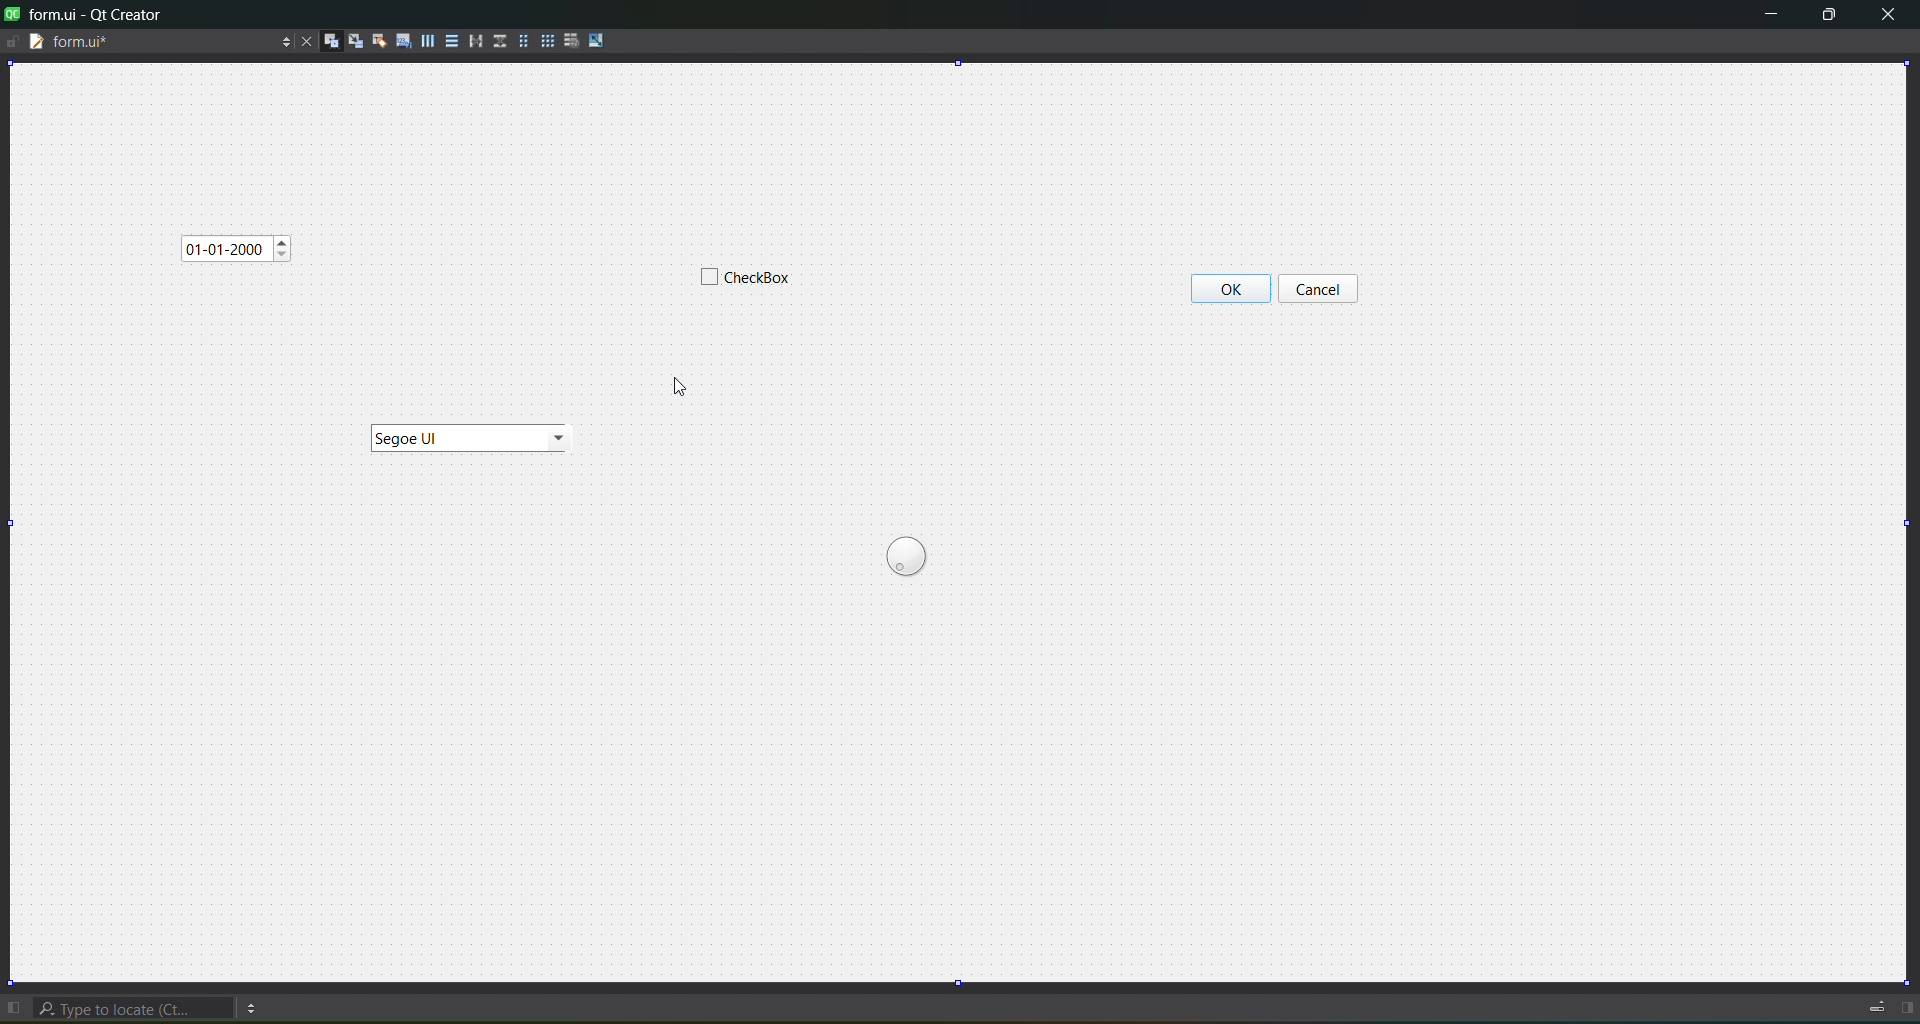 The image size is (1920, 1024). I want to click on cursor, so click(683, 391).